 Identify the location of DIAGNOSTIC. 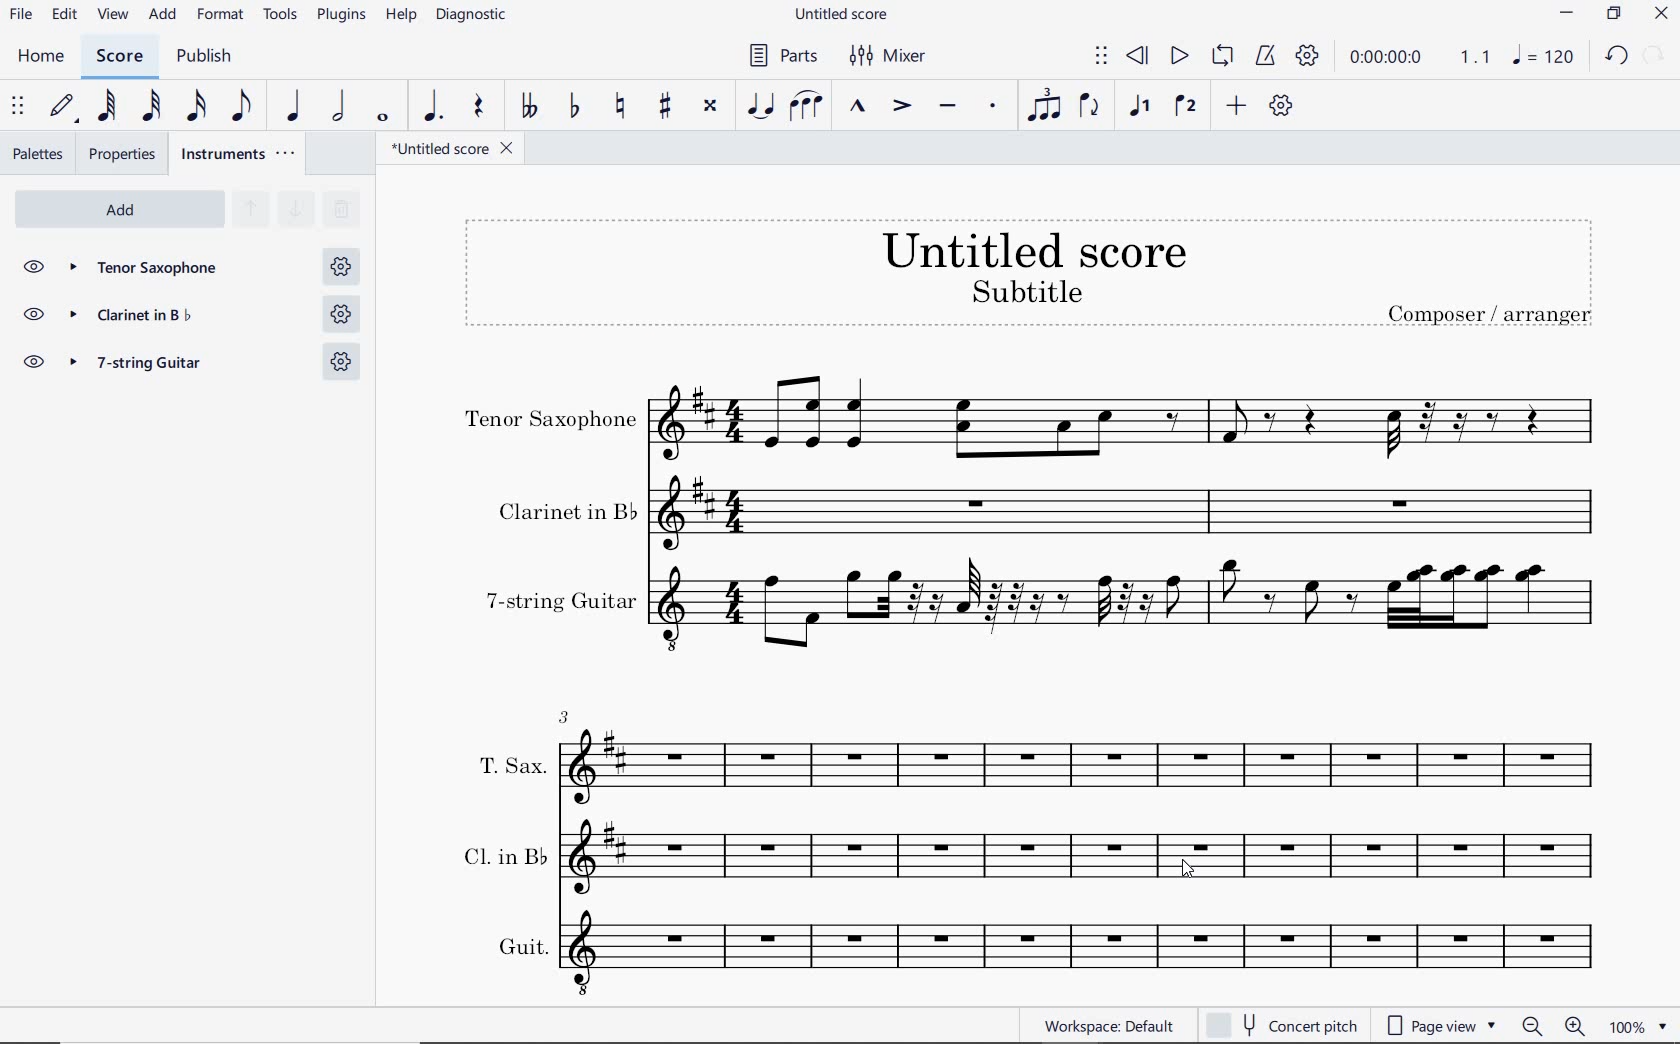
(472, 15).